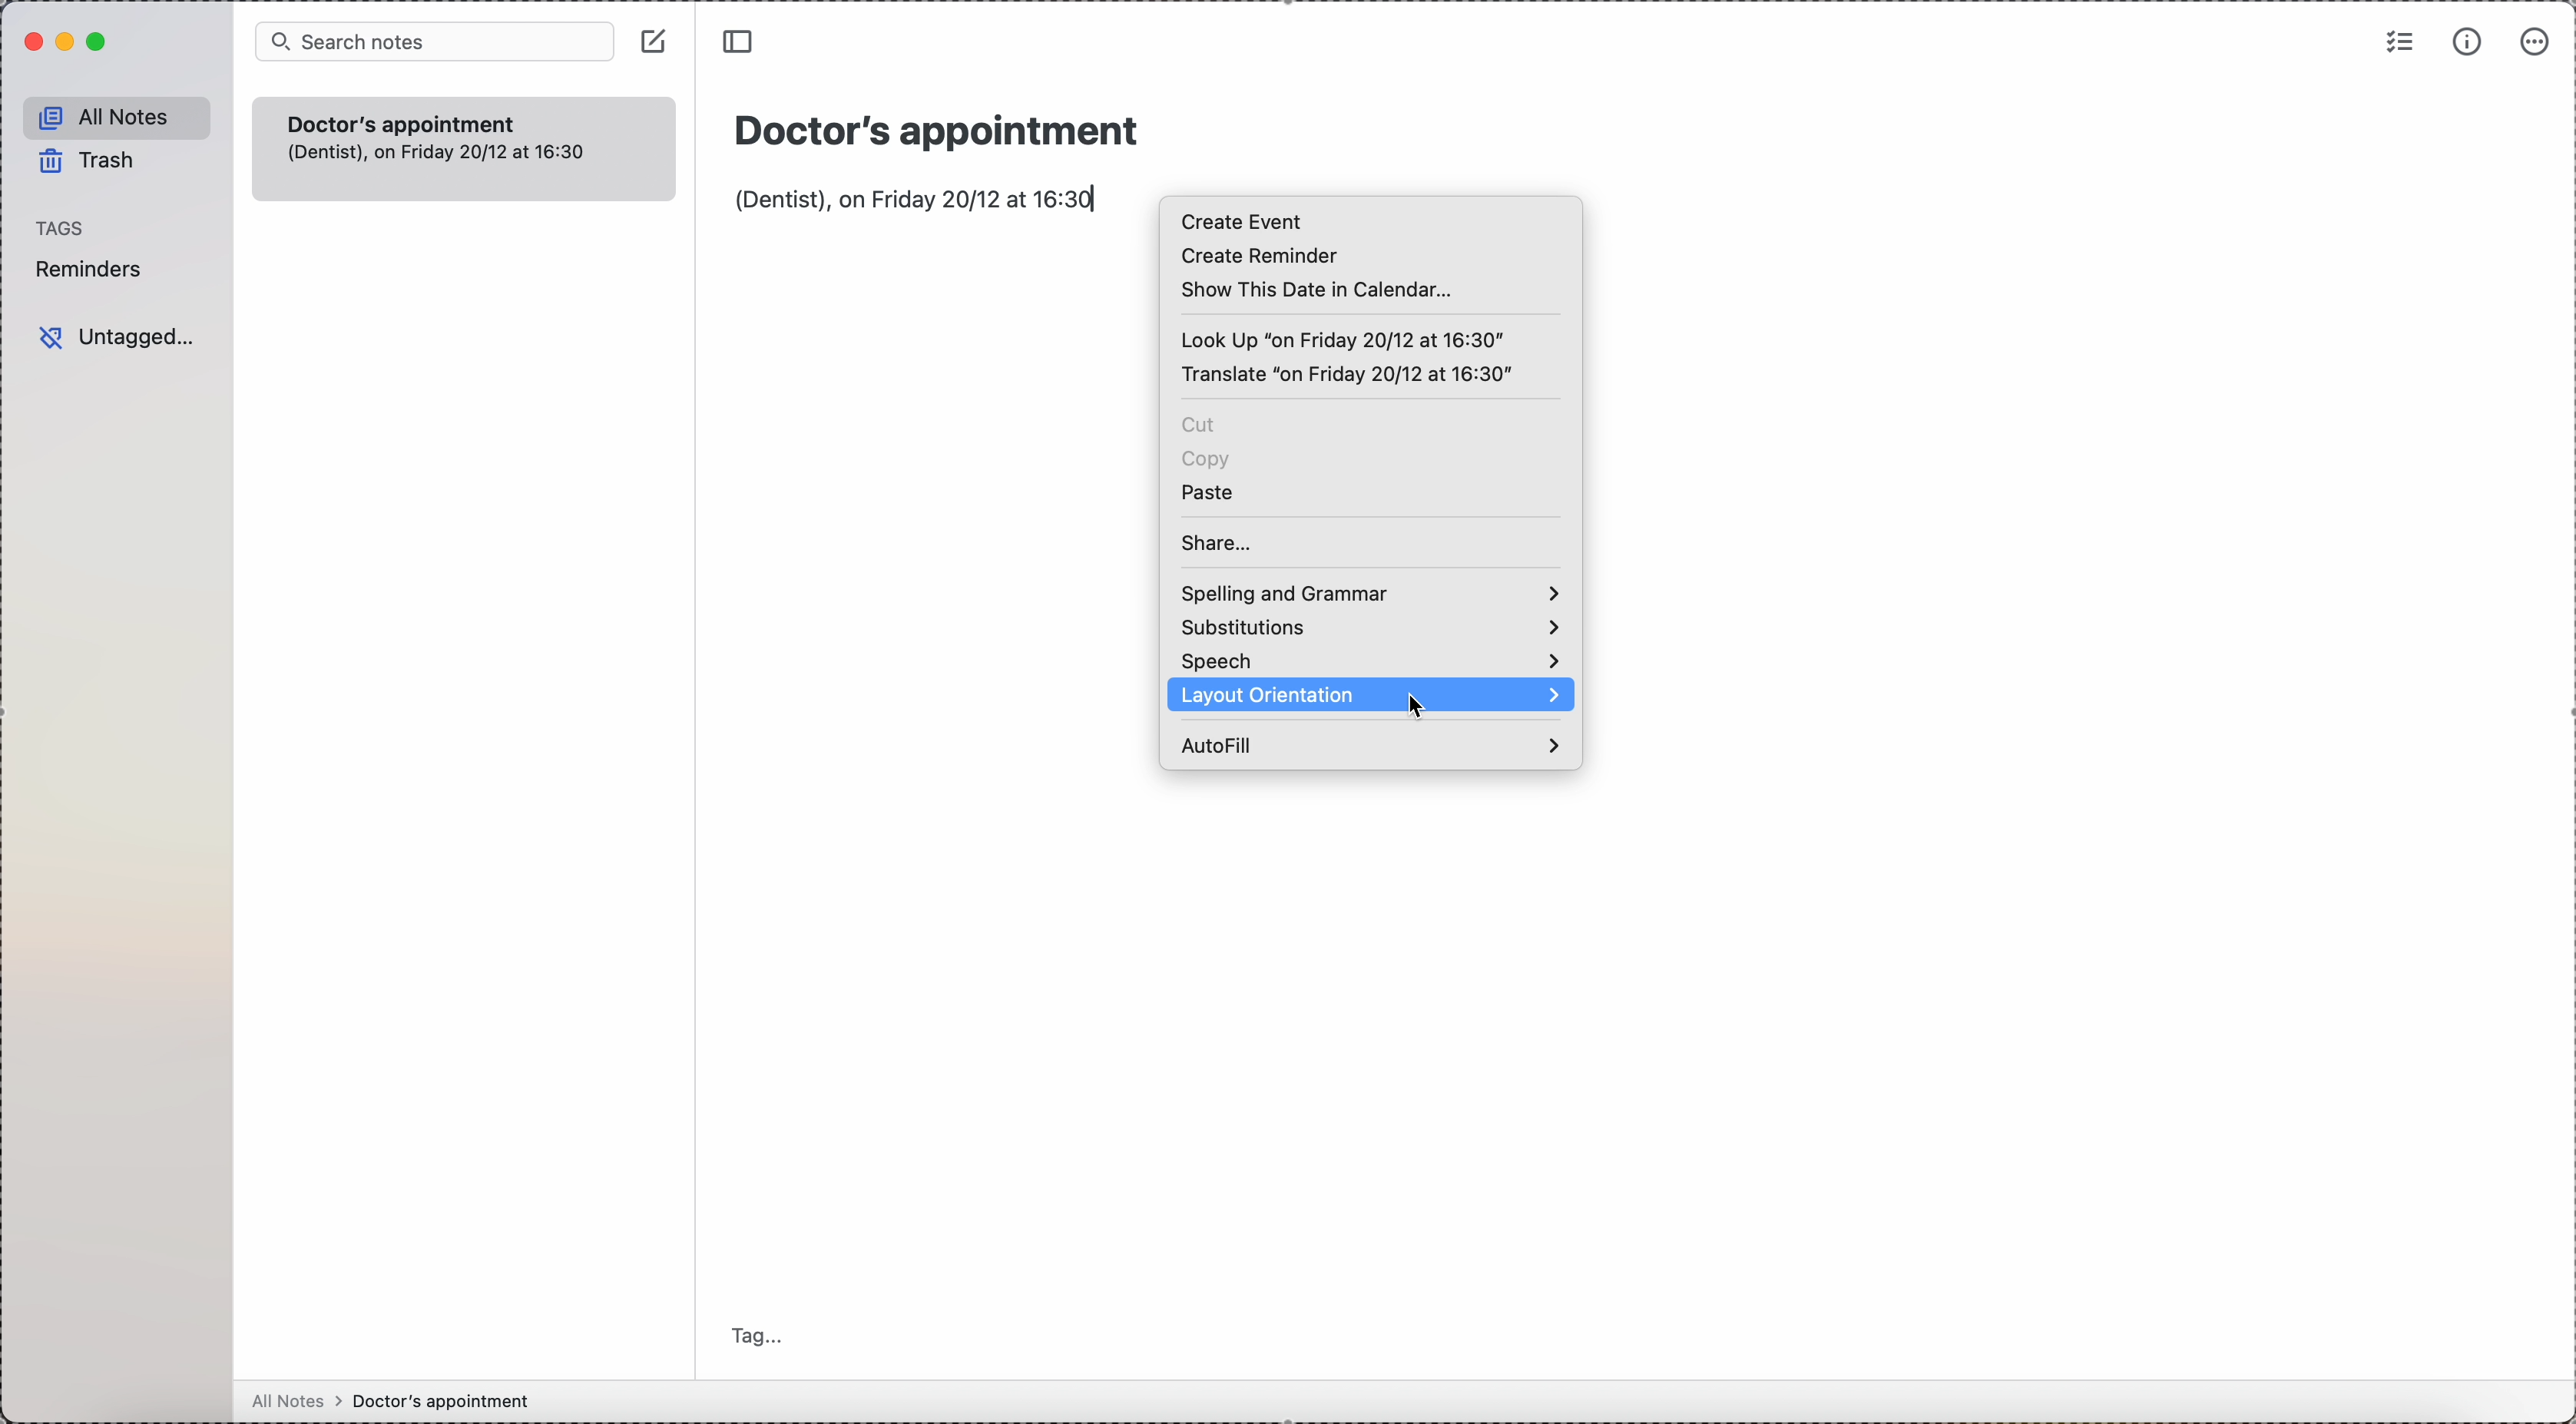  Describe the element at coordinates (100, 43) in the screenshot. I see `maximize Simplenote` at that location.